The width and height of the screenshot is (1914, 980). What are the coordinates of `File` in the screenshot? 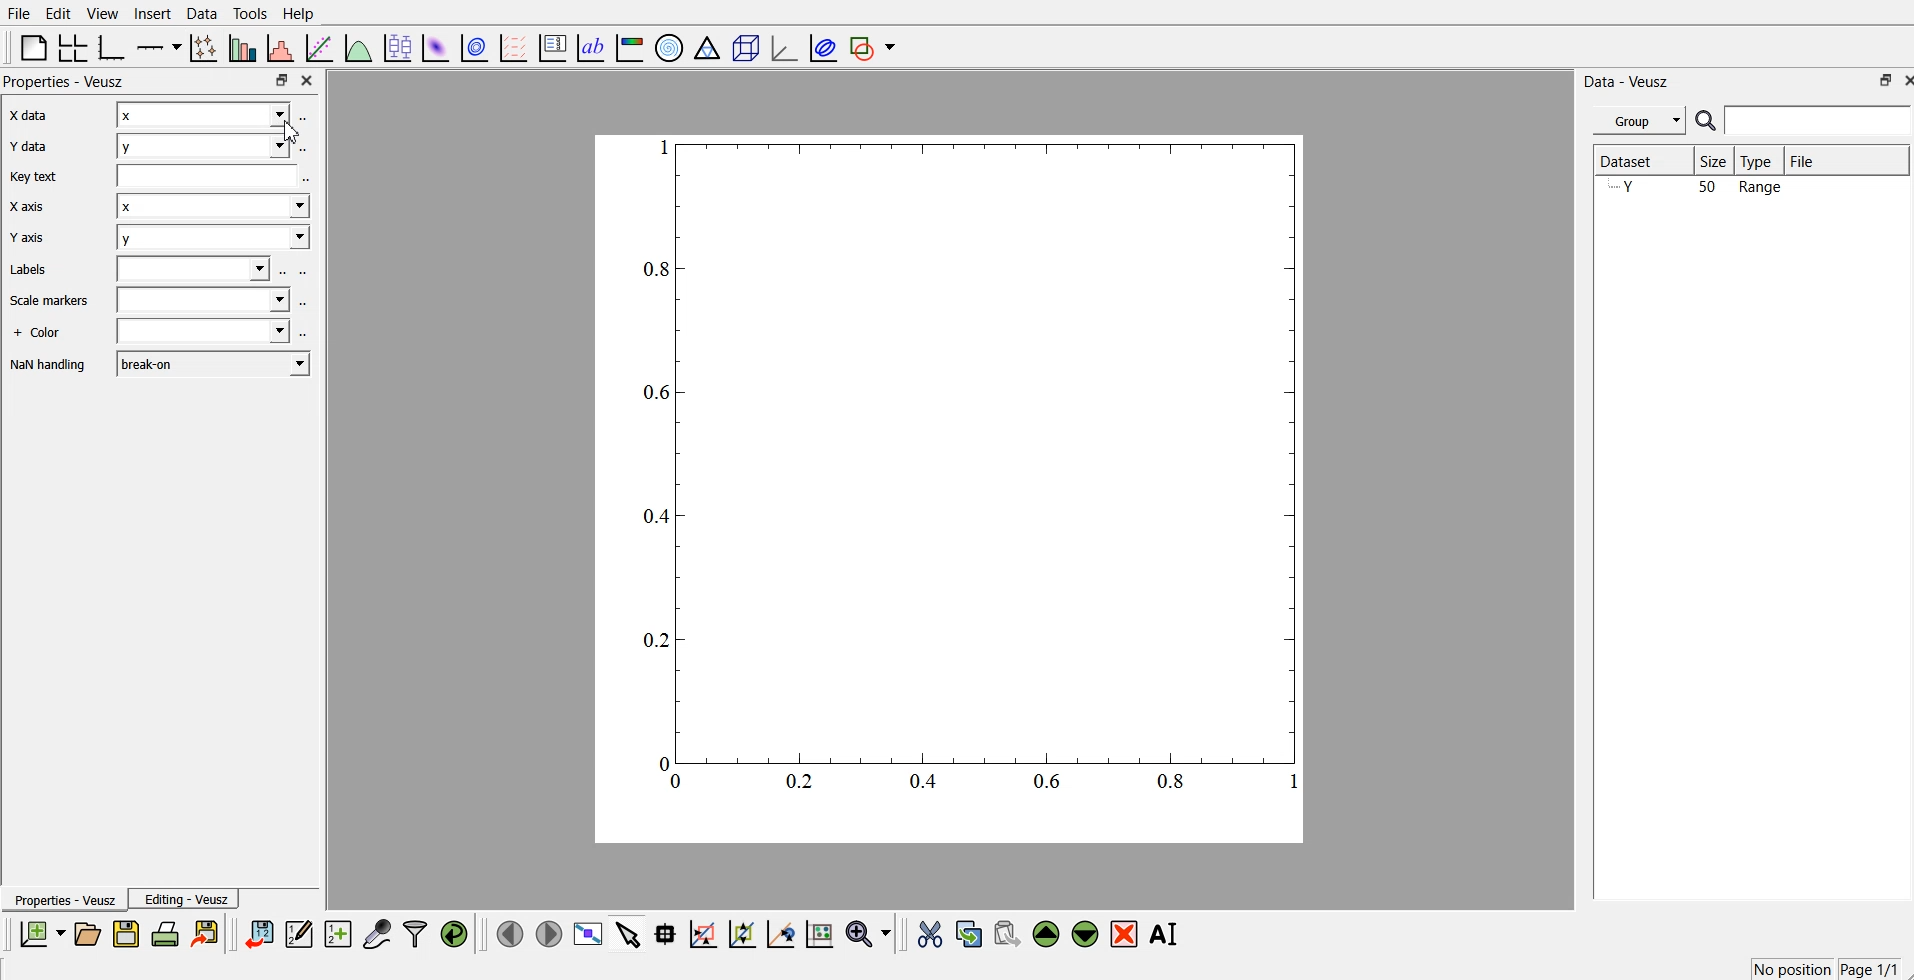 It's located at (1809, 158).